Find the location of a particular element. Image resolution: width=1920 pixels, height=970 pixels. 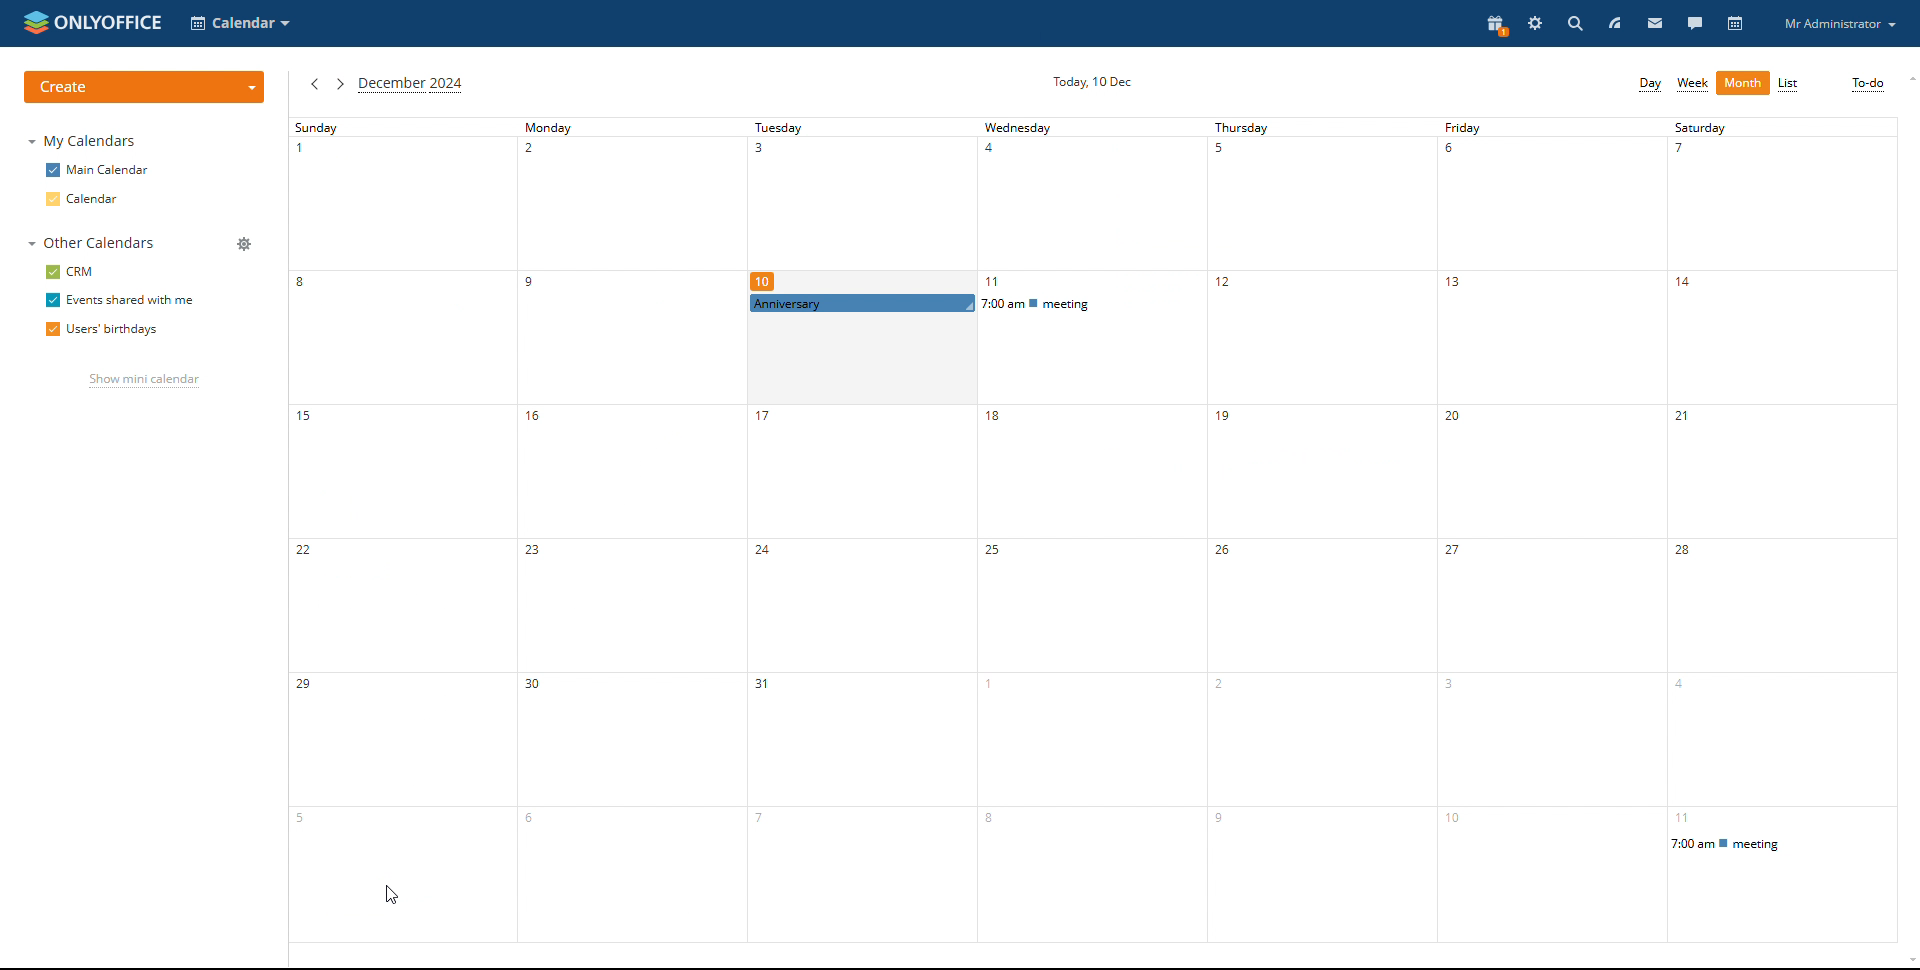

calendar is located at coordinates (101, 200).